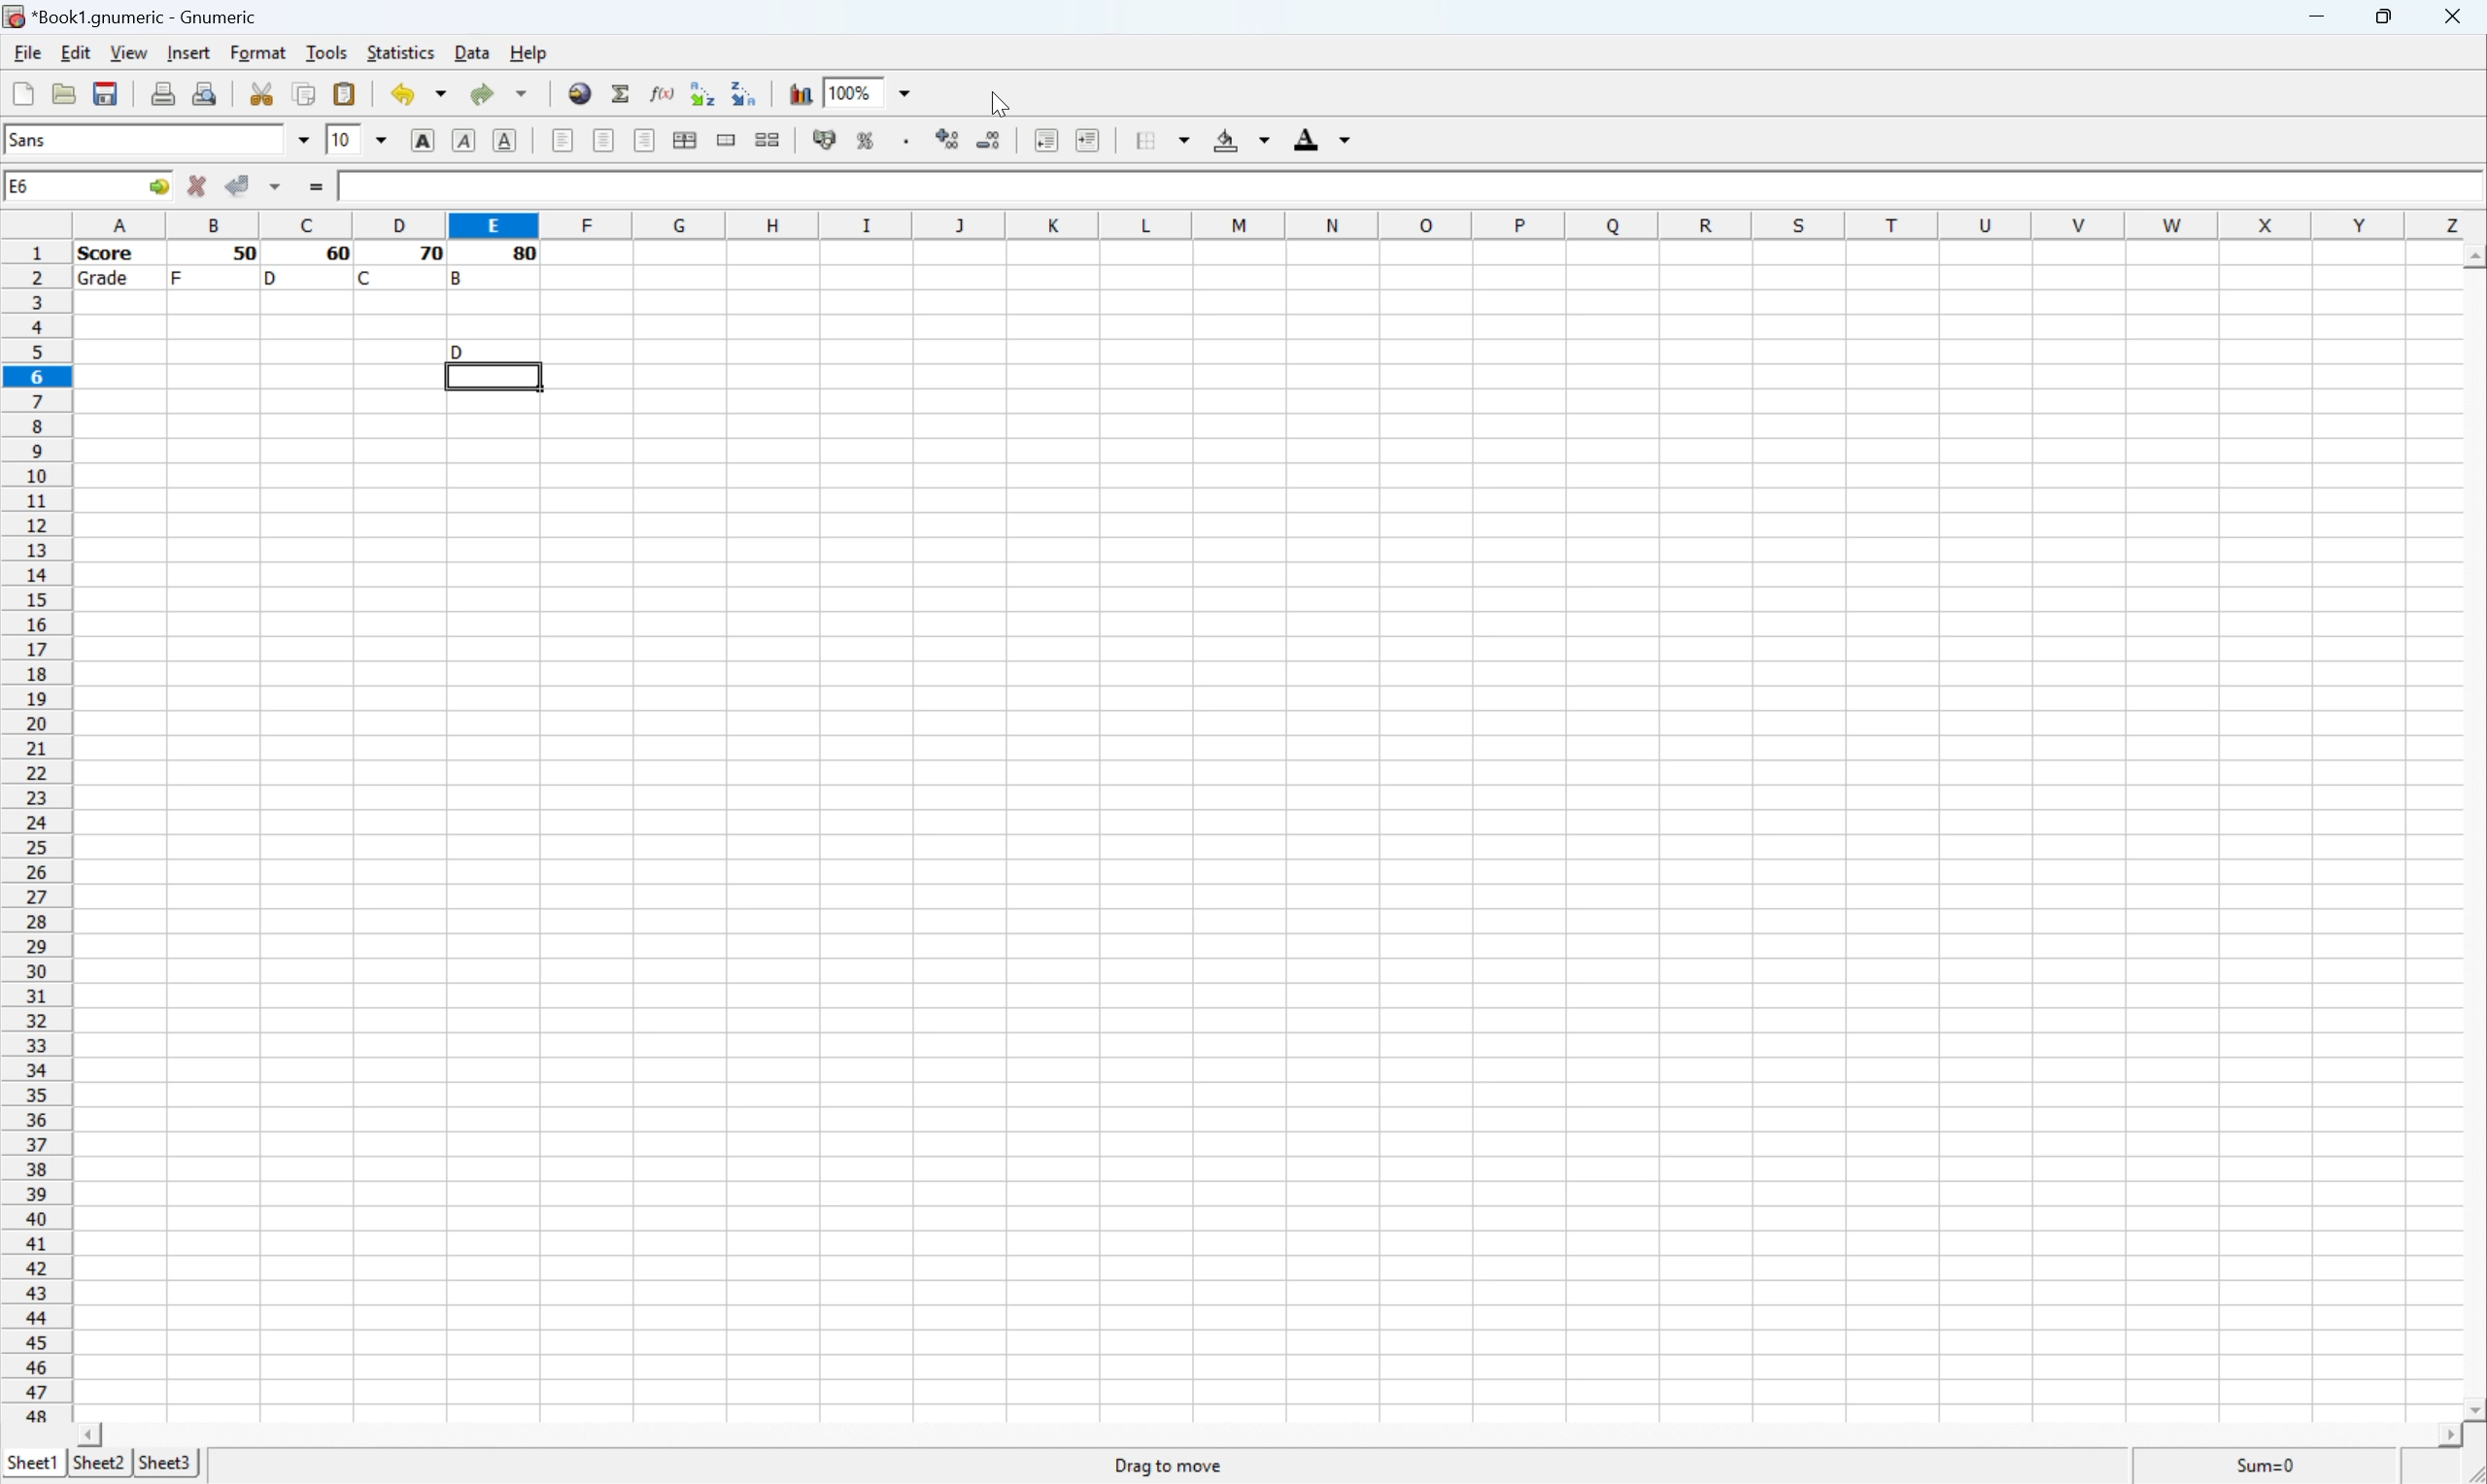 This screenshot has height=1484, width=2487. What do you see at coordinates (622, 96) in the screenshot?
I see `Sum into the current cell` at bounding box center [622, 96].